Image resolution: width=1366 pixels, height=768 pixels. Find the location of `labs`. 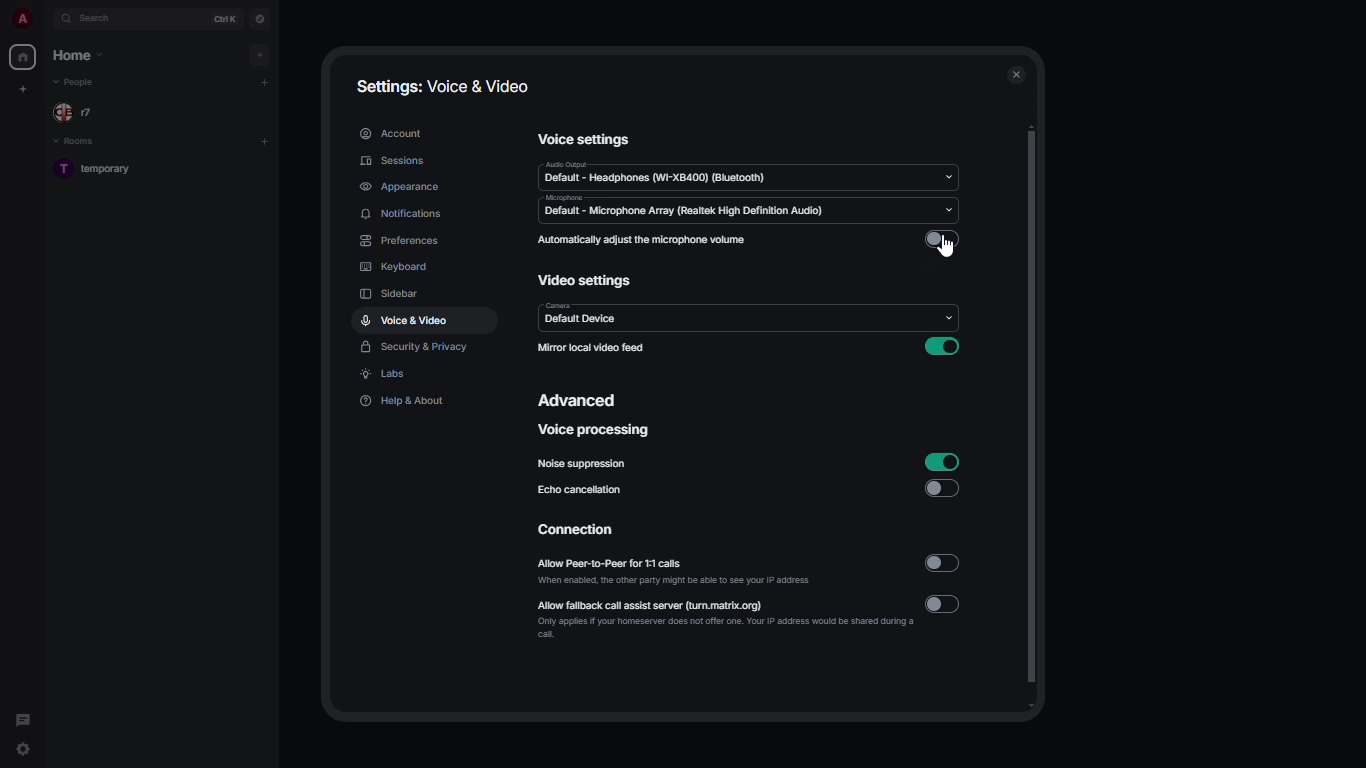

labs is located at coordinates (383, 374).